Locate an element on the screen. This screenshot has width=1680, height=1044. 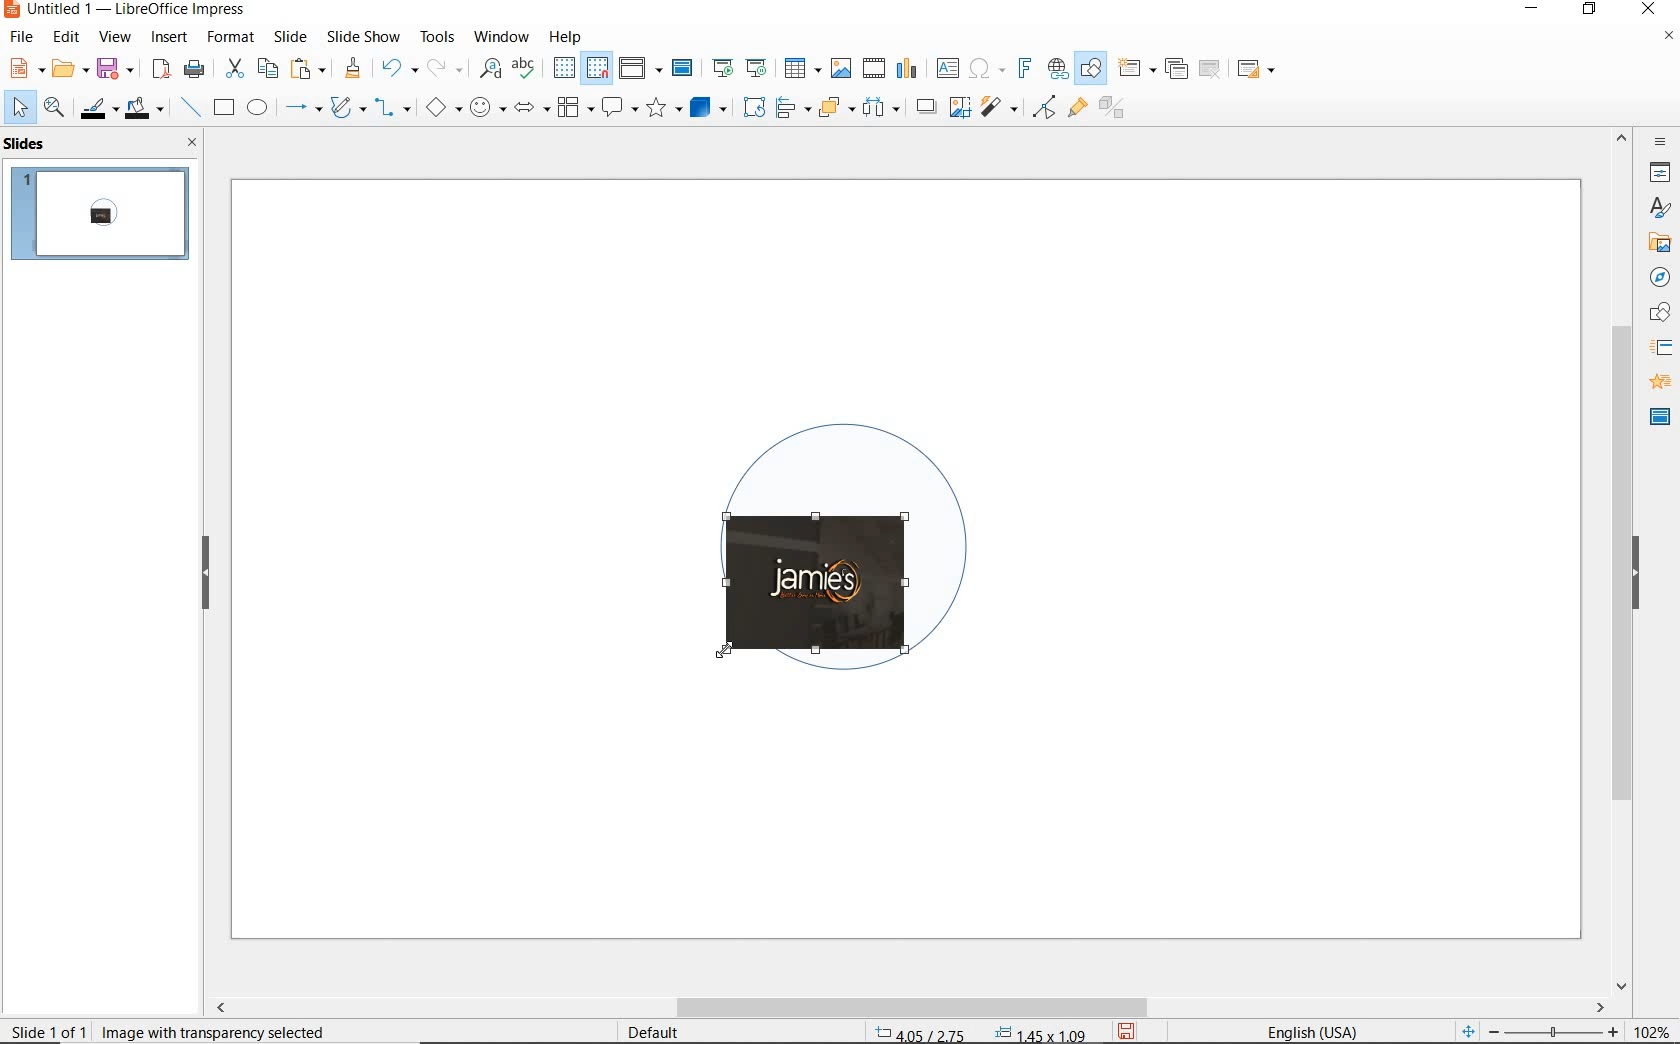
insert hyperlink is located at coordinates (1058, 69).